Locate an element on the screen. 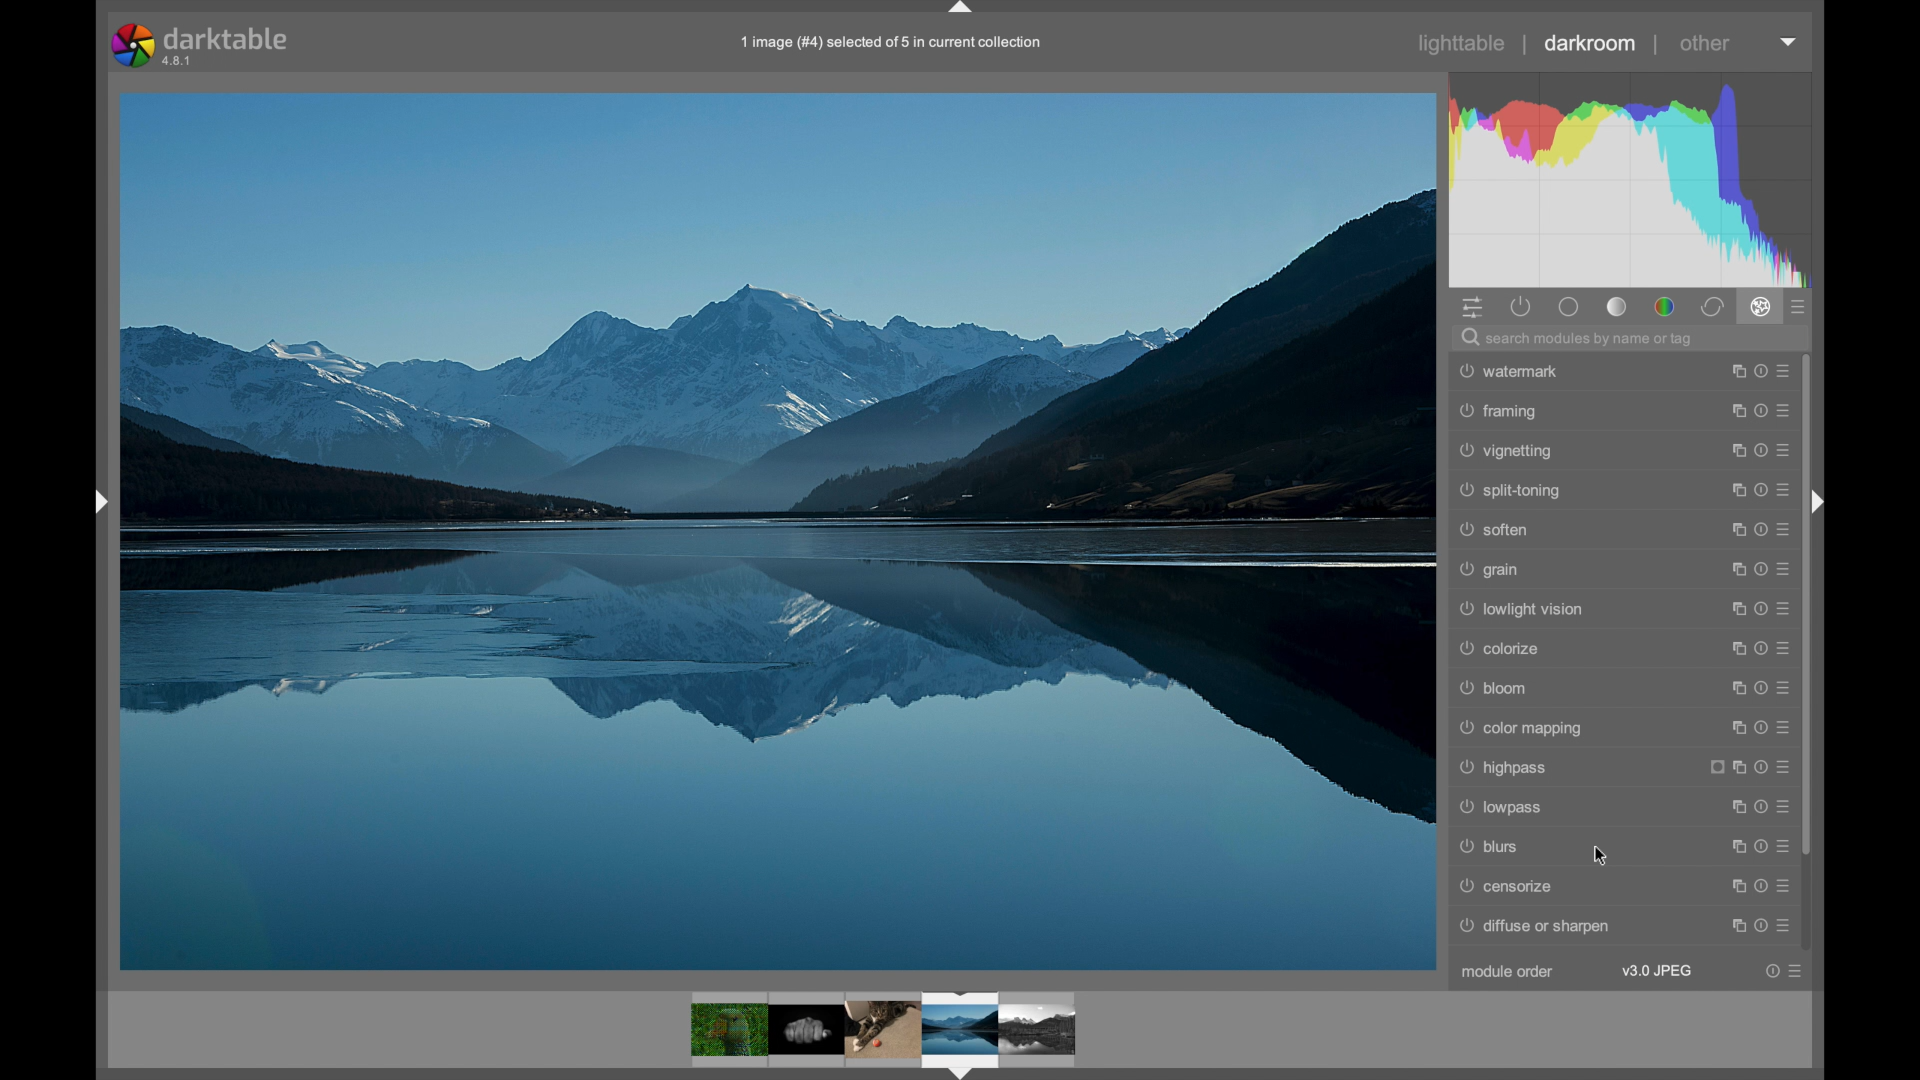 This screenshot has width=1920, height=1080. more options is located at coordinates (1786, 492).